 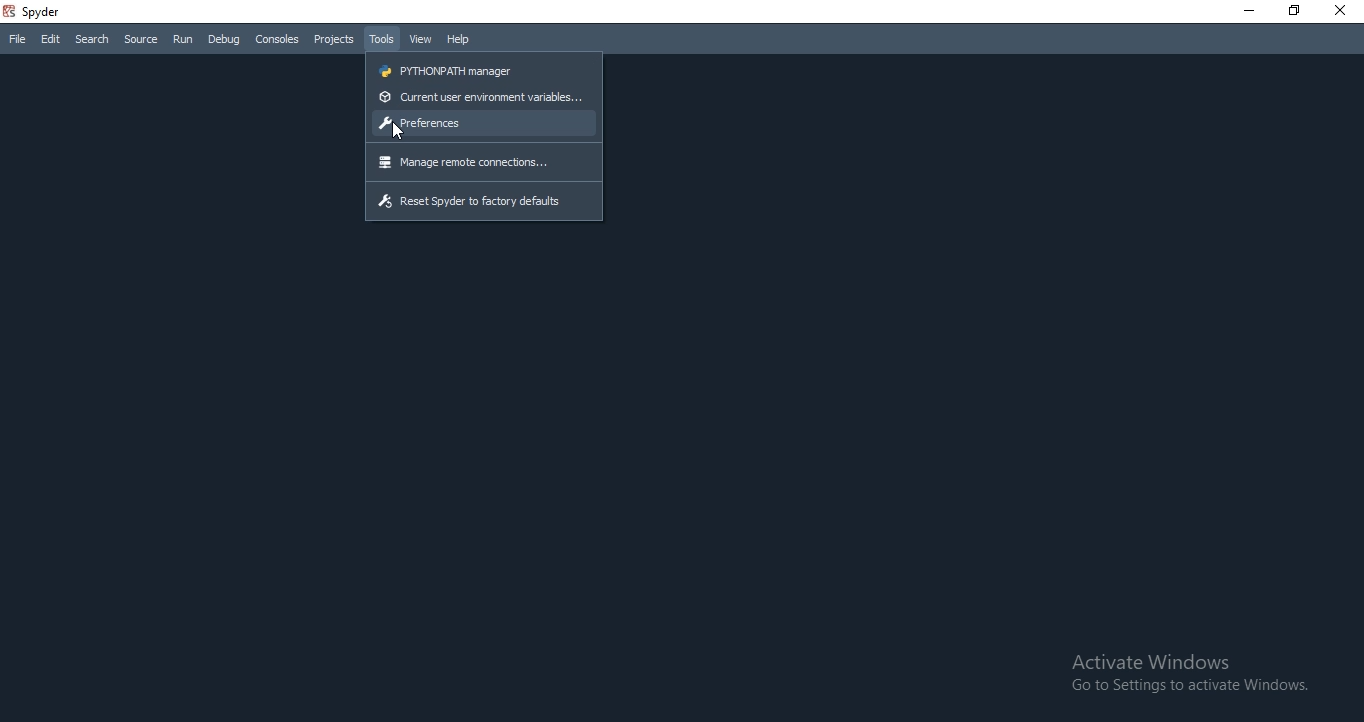 I want to click on Debug, so click(x=225, y=39).